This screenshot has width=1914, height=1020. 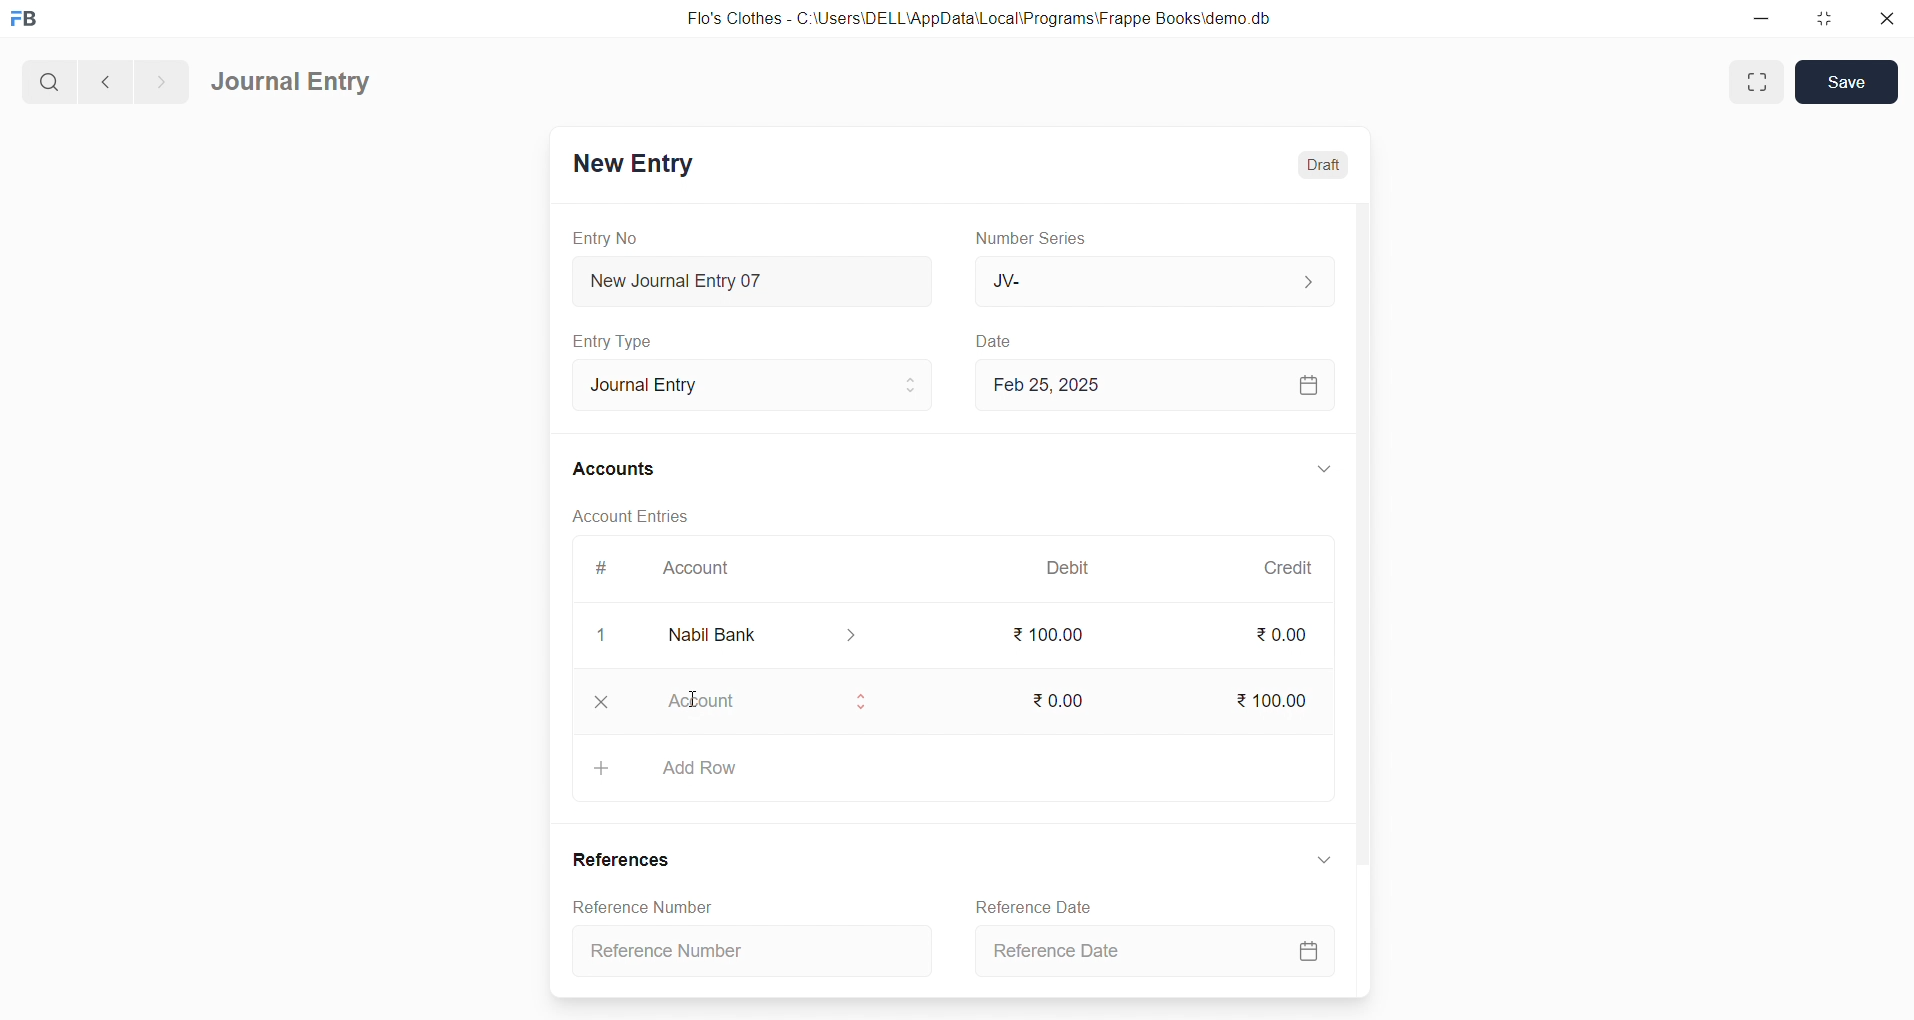 I want to click on References, so click(x=627, y=861).